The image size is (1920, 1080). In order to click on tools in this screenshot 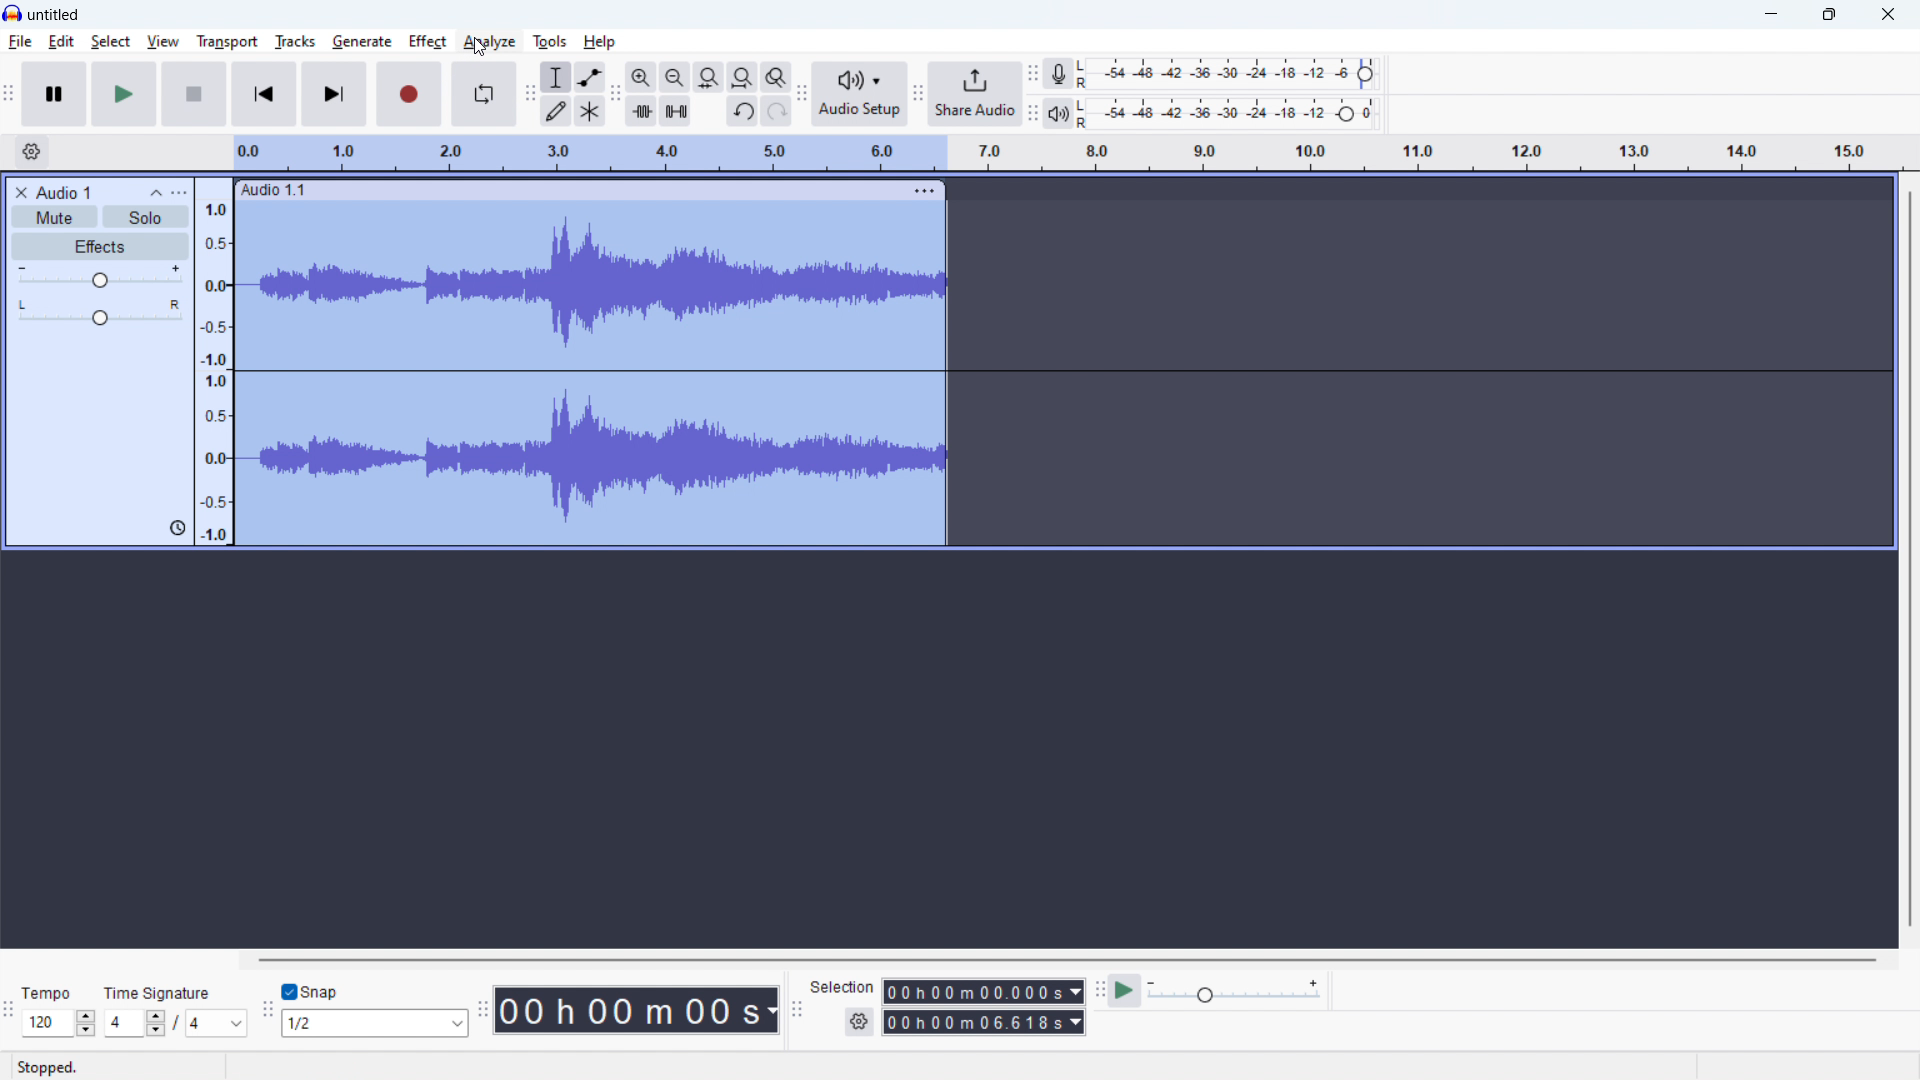, I will do `click(550, 41)`.